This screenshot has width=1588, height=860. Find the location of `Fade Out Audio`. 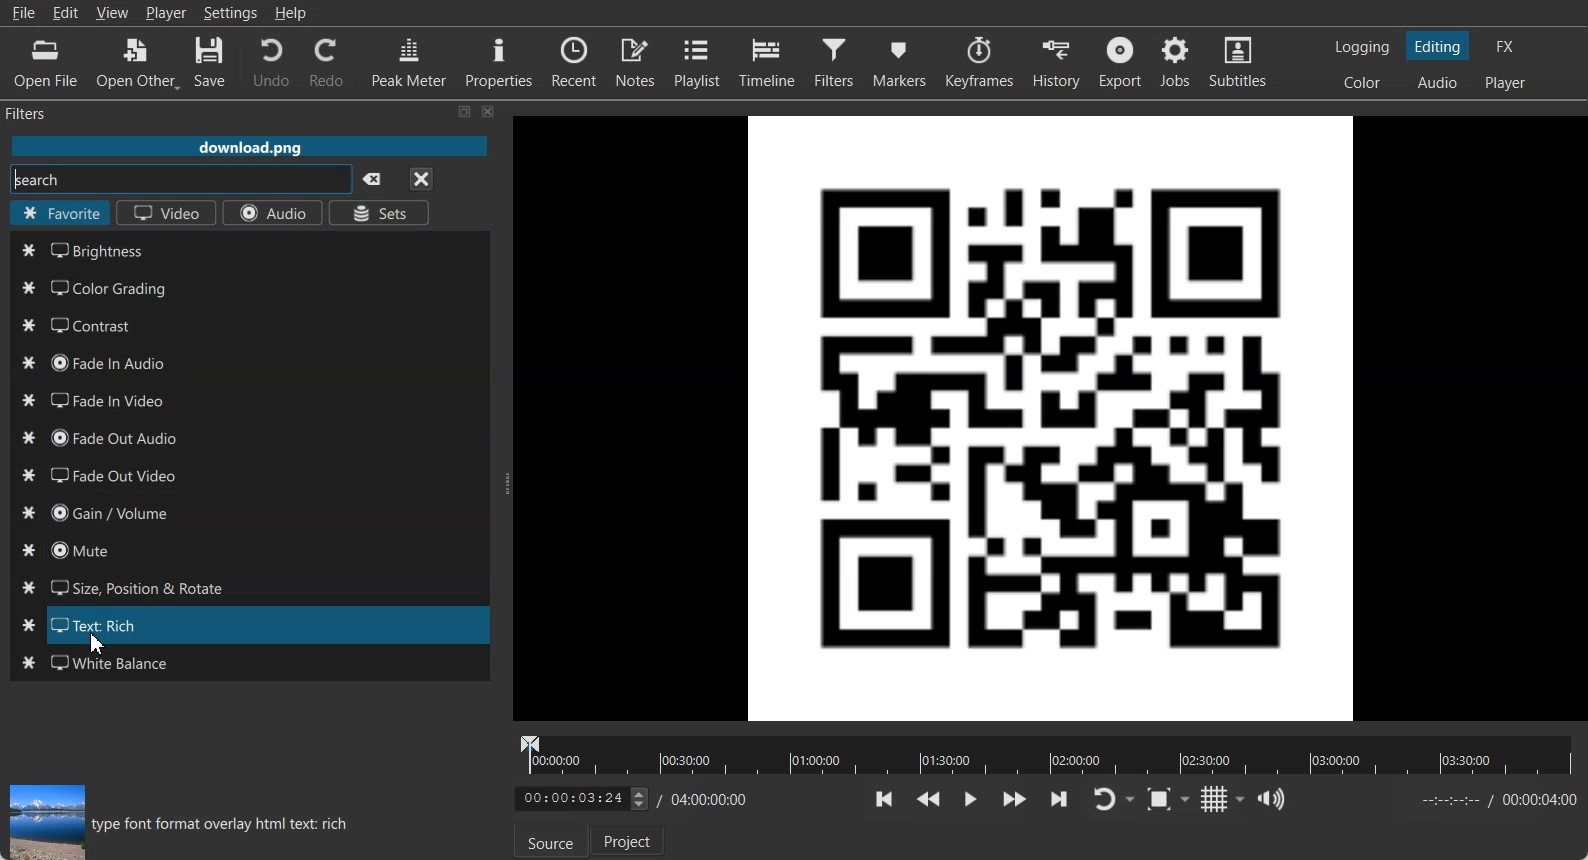

Fade Out Audio is located at coordinates (248, 437).